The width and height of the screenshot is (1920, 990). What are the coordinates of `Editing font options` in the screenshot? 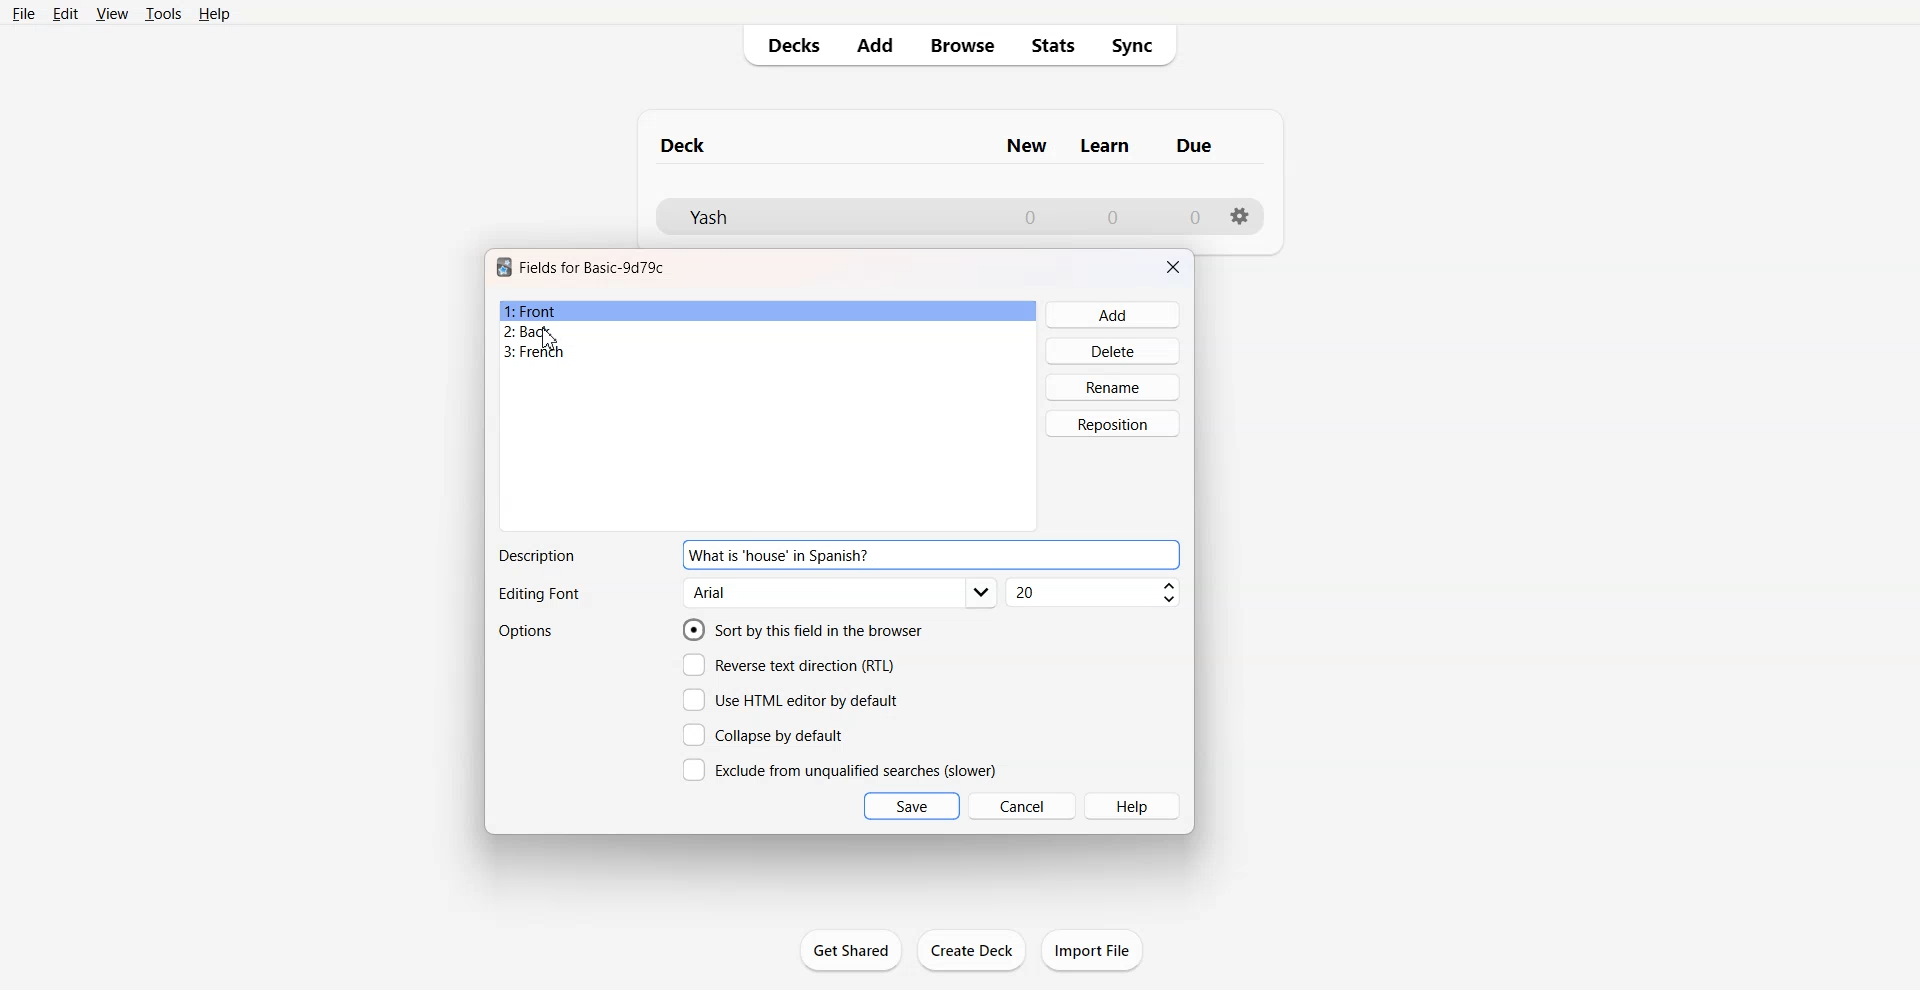 It's located at (841, 593).